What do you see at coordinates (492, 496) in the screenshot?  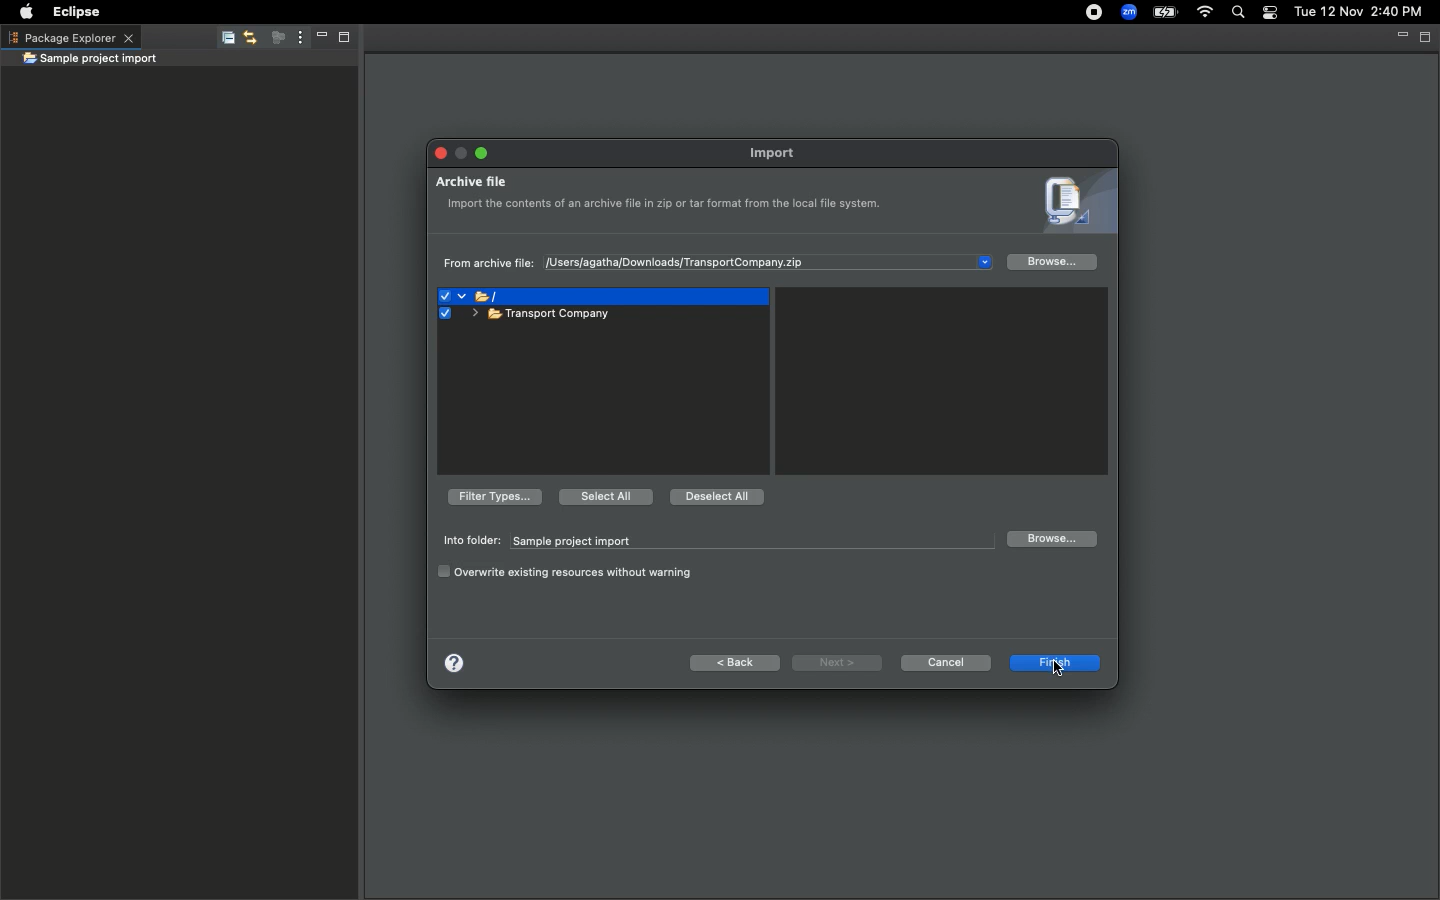 I see `File types` at bounding box center [492, 496].